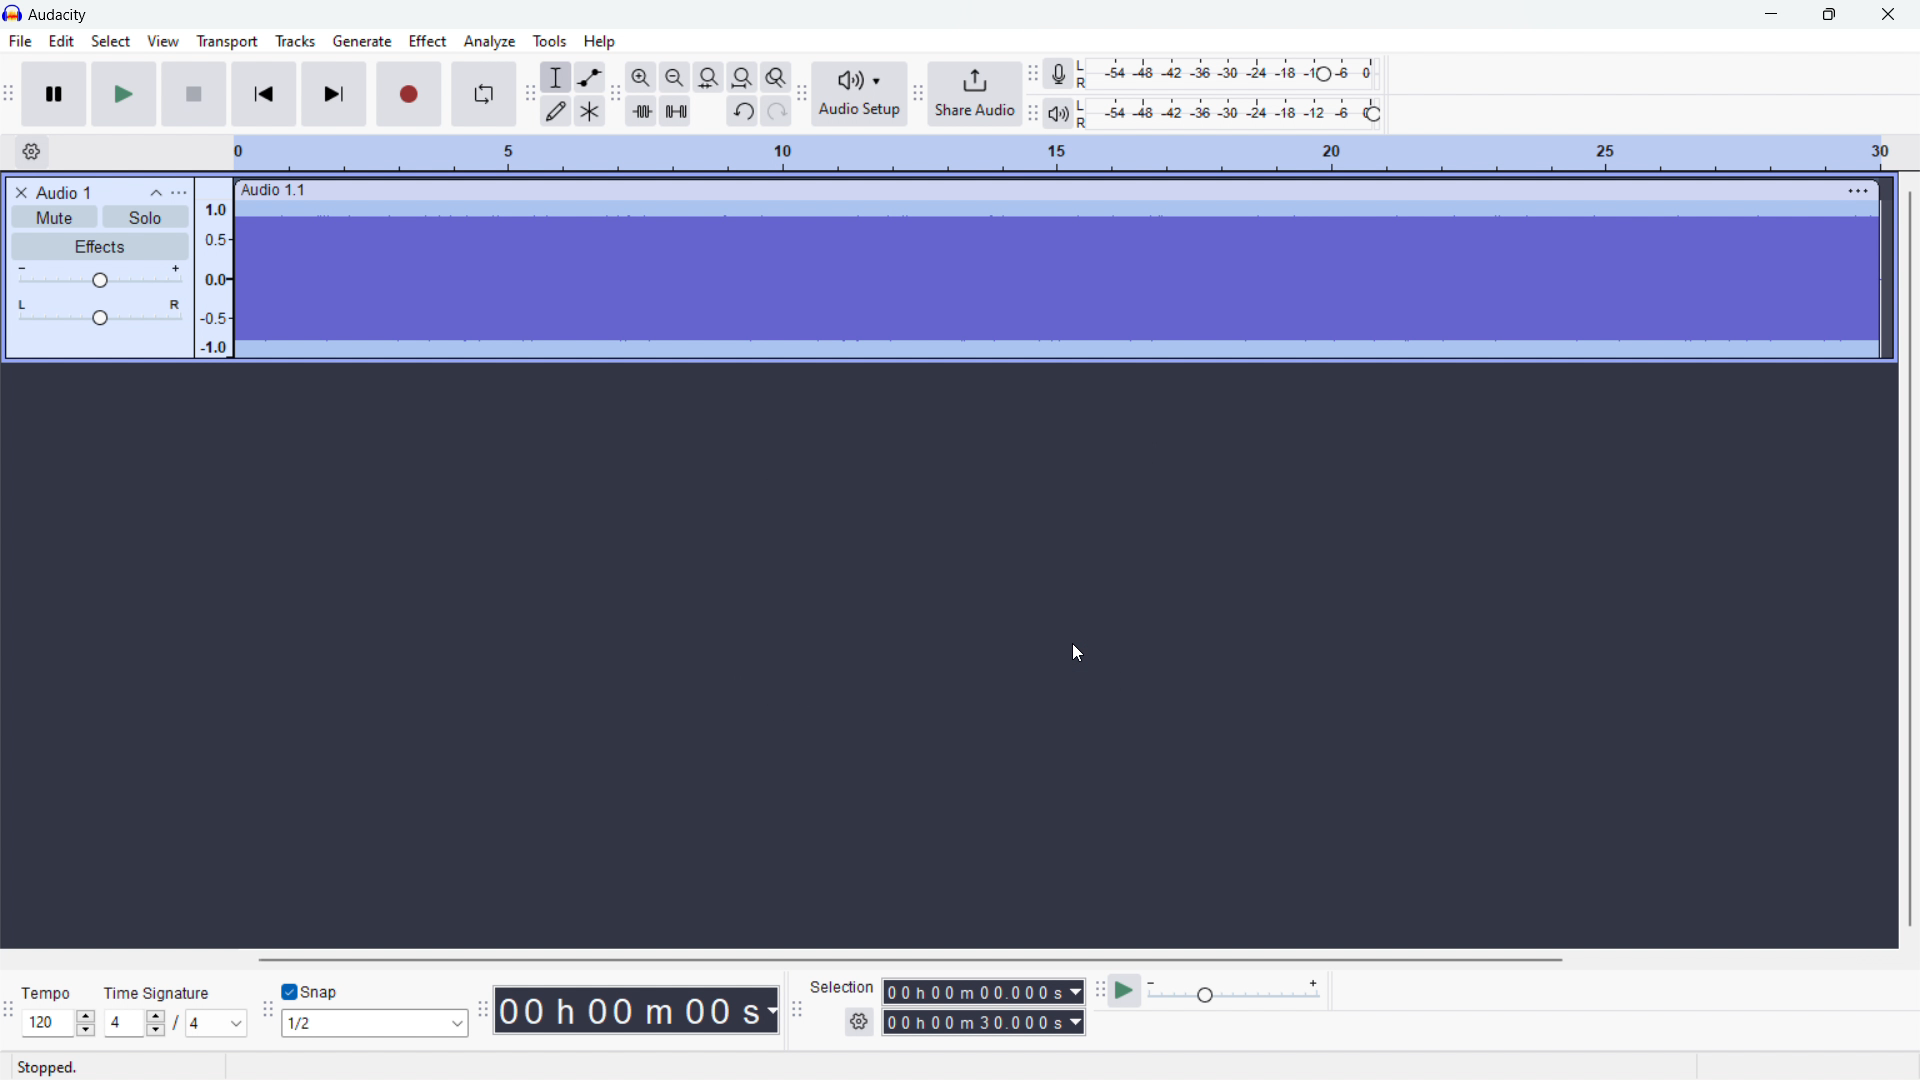 Image resolution: width=1920 pixels, height=1080 pixels. Describe the element at coordinates (1058, 113) in the screenshot. I see `playback meter` at that location.